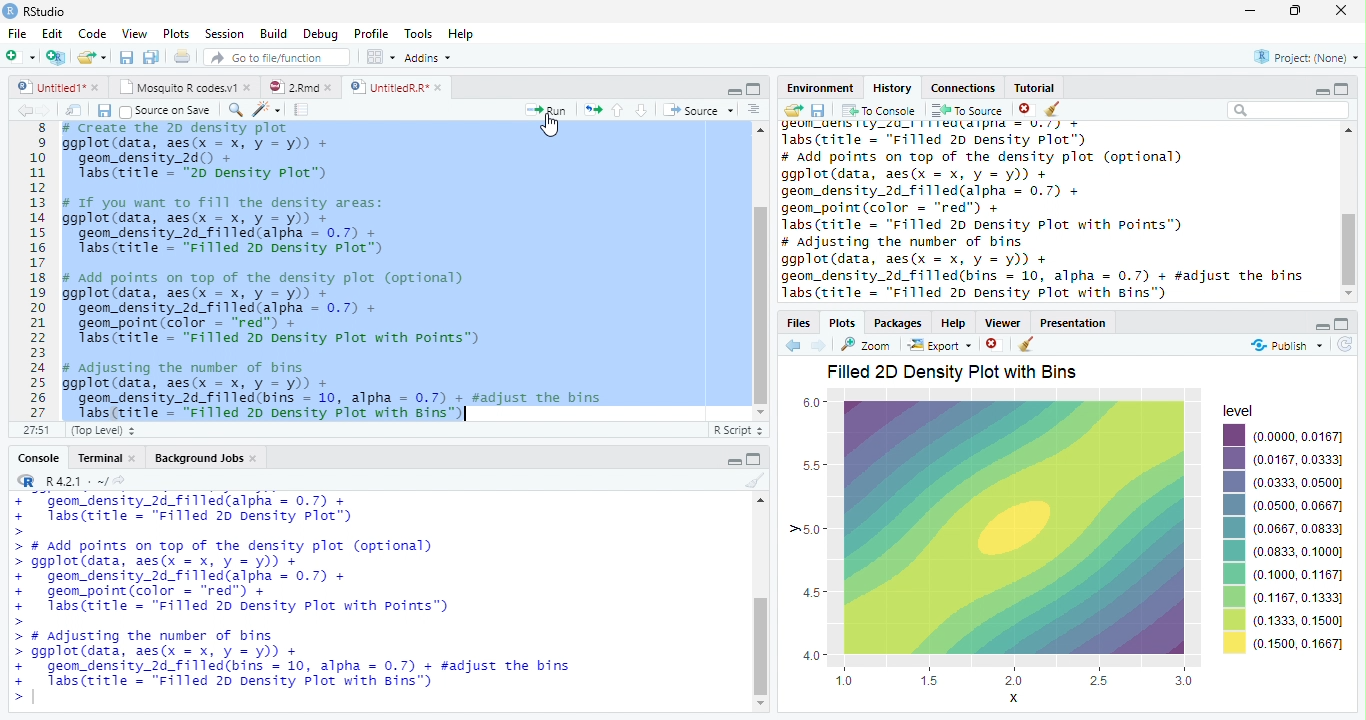  I want to click on next, so click(52, 112).